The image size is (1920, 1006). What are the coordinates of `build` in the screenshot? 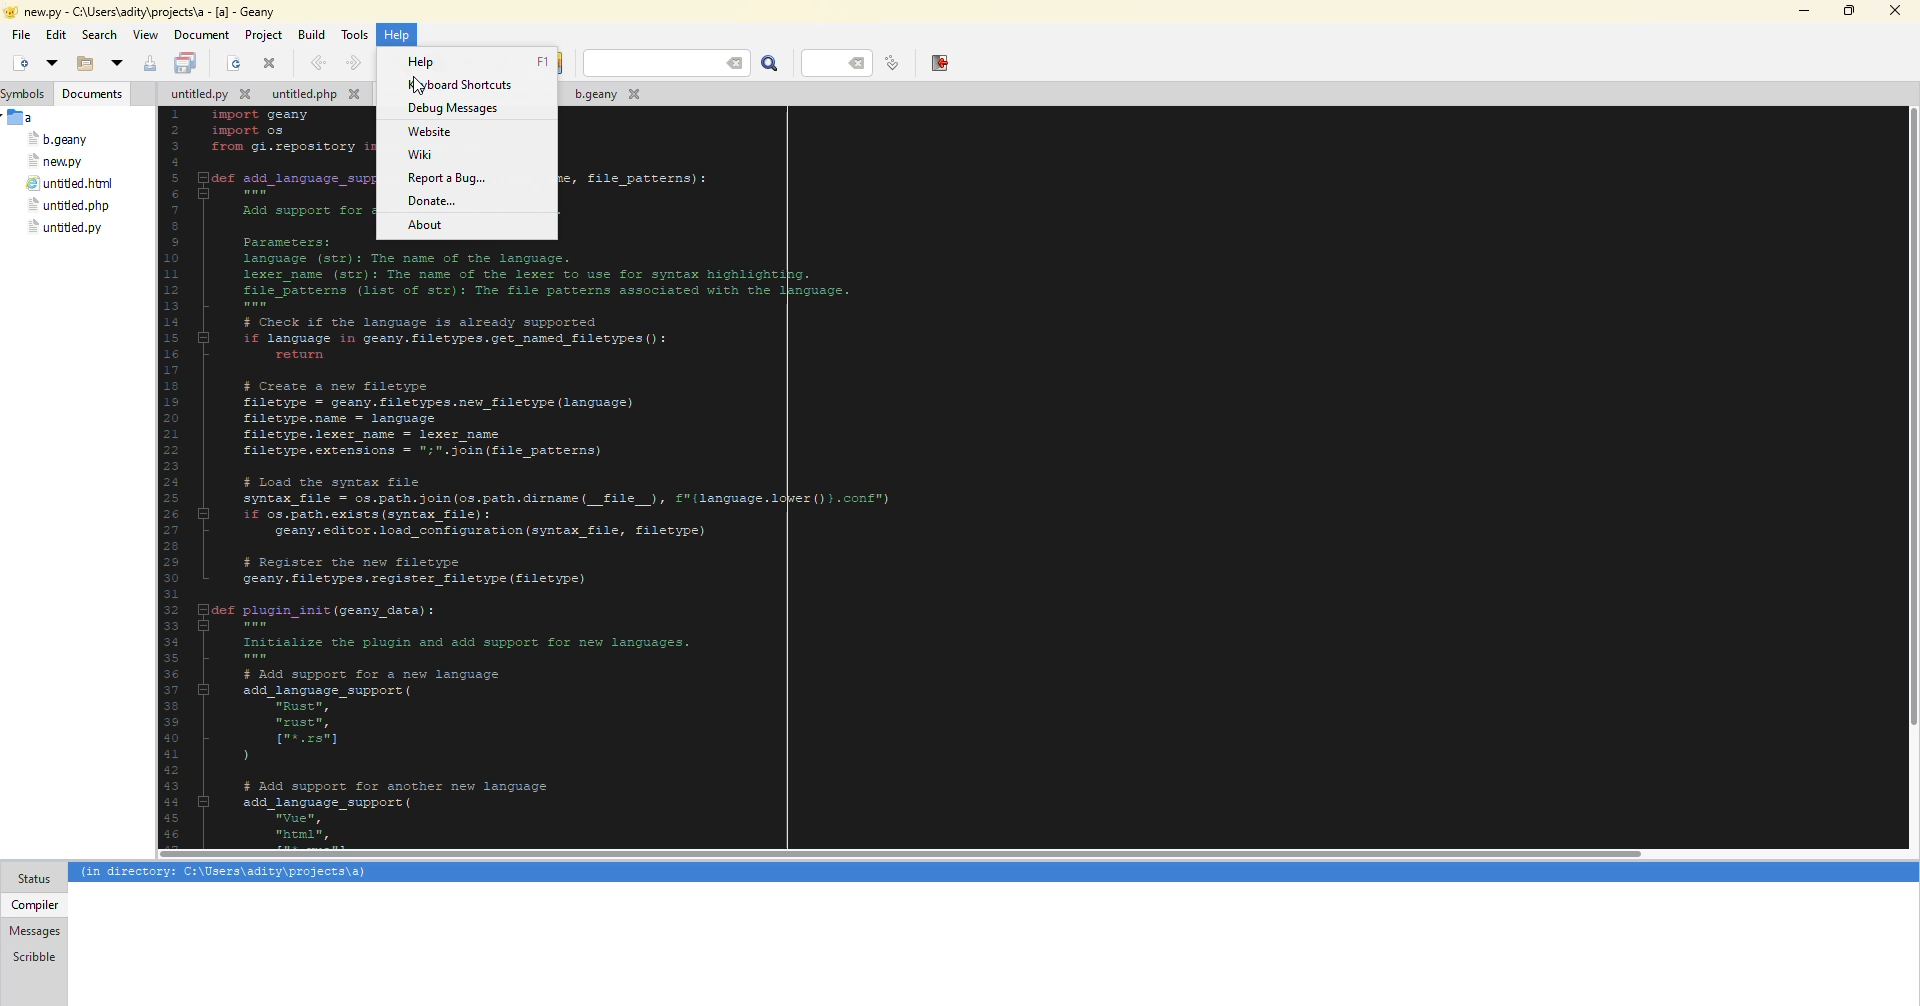 It's located at (311, 33).